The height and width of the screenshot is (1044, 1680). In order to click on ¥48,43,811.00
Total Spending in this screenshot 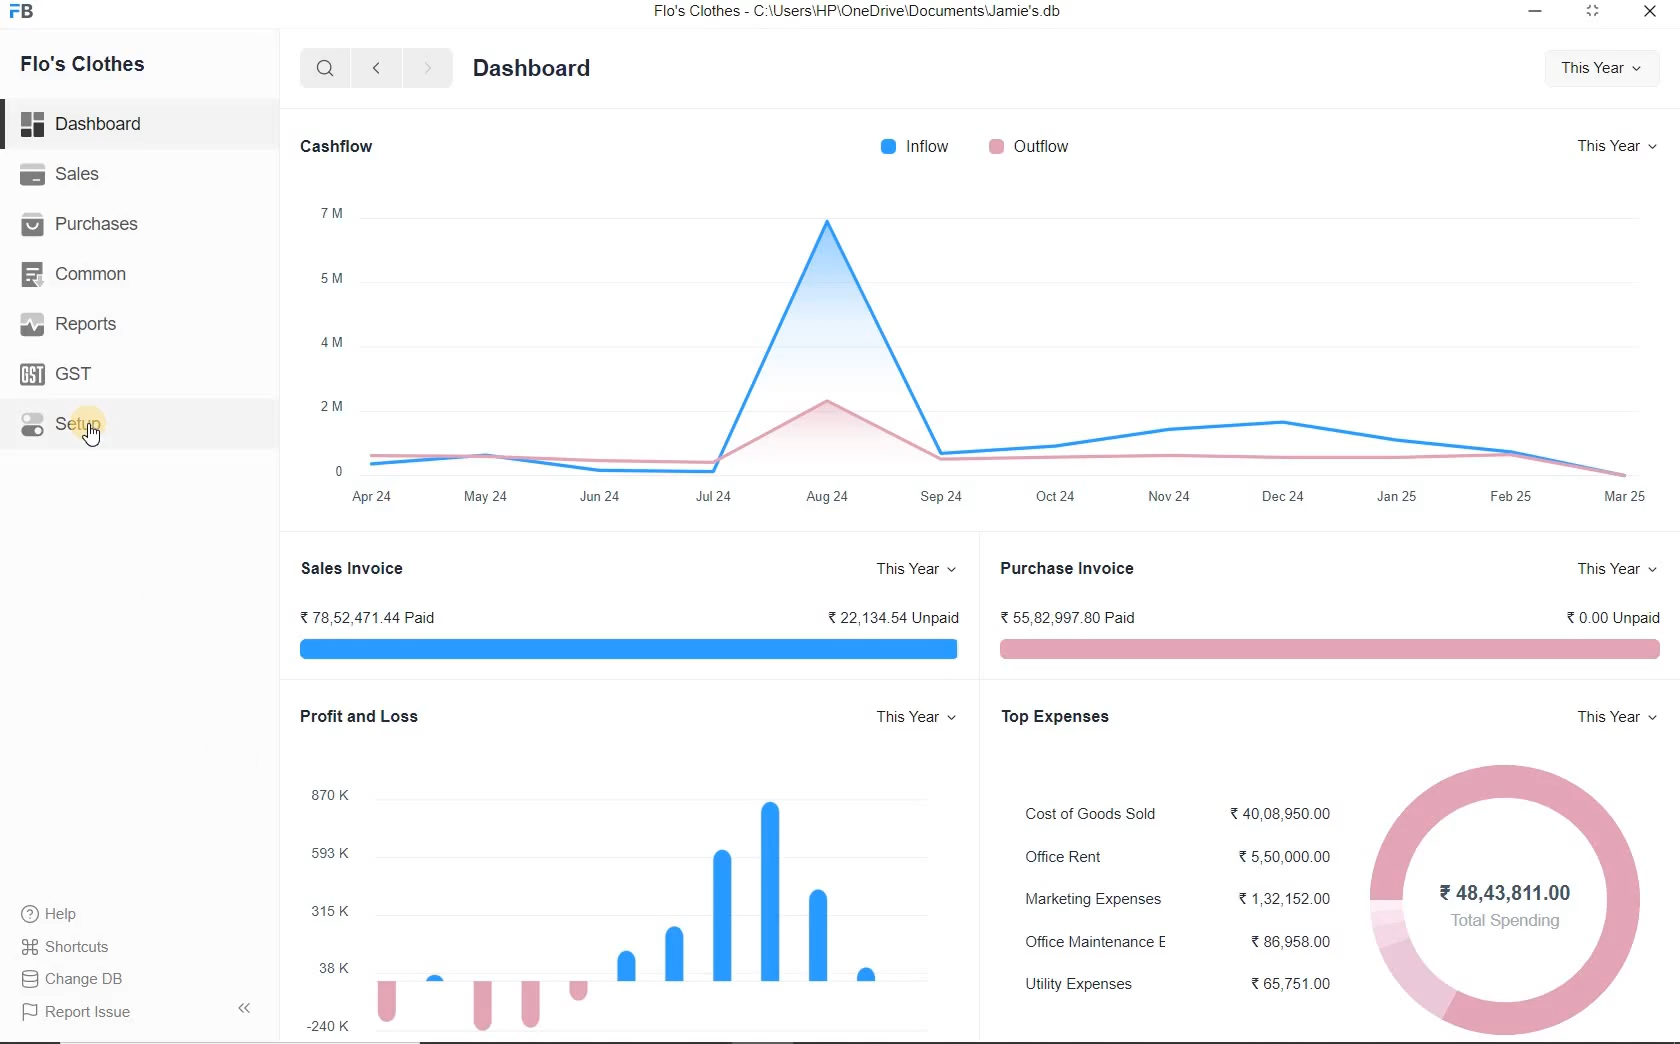, I will do `click(1506, 899)`.